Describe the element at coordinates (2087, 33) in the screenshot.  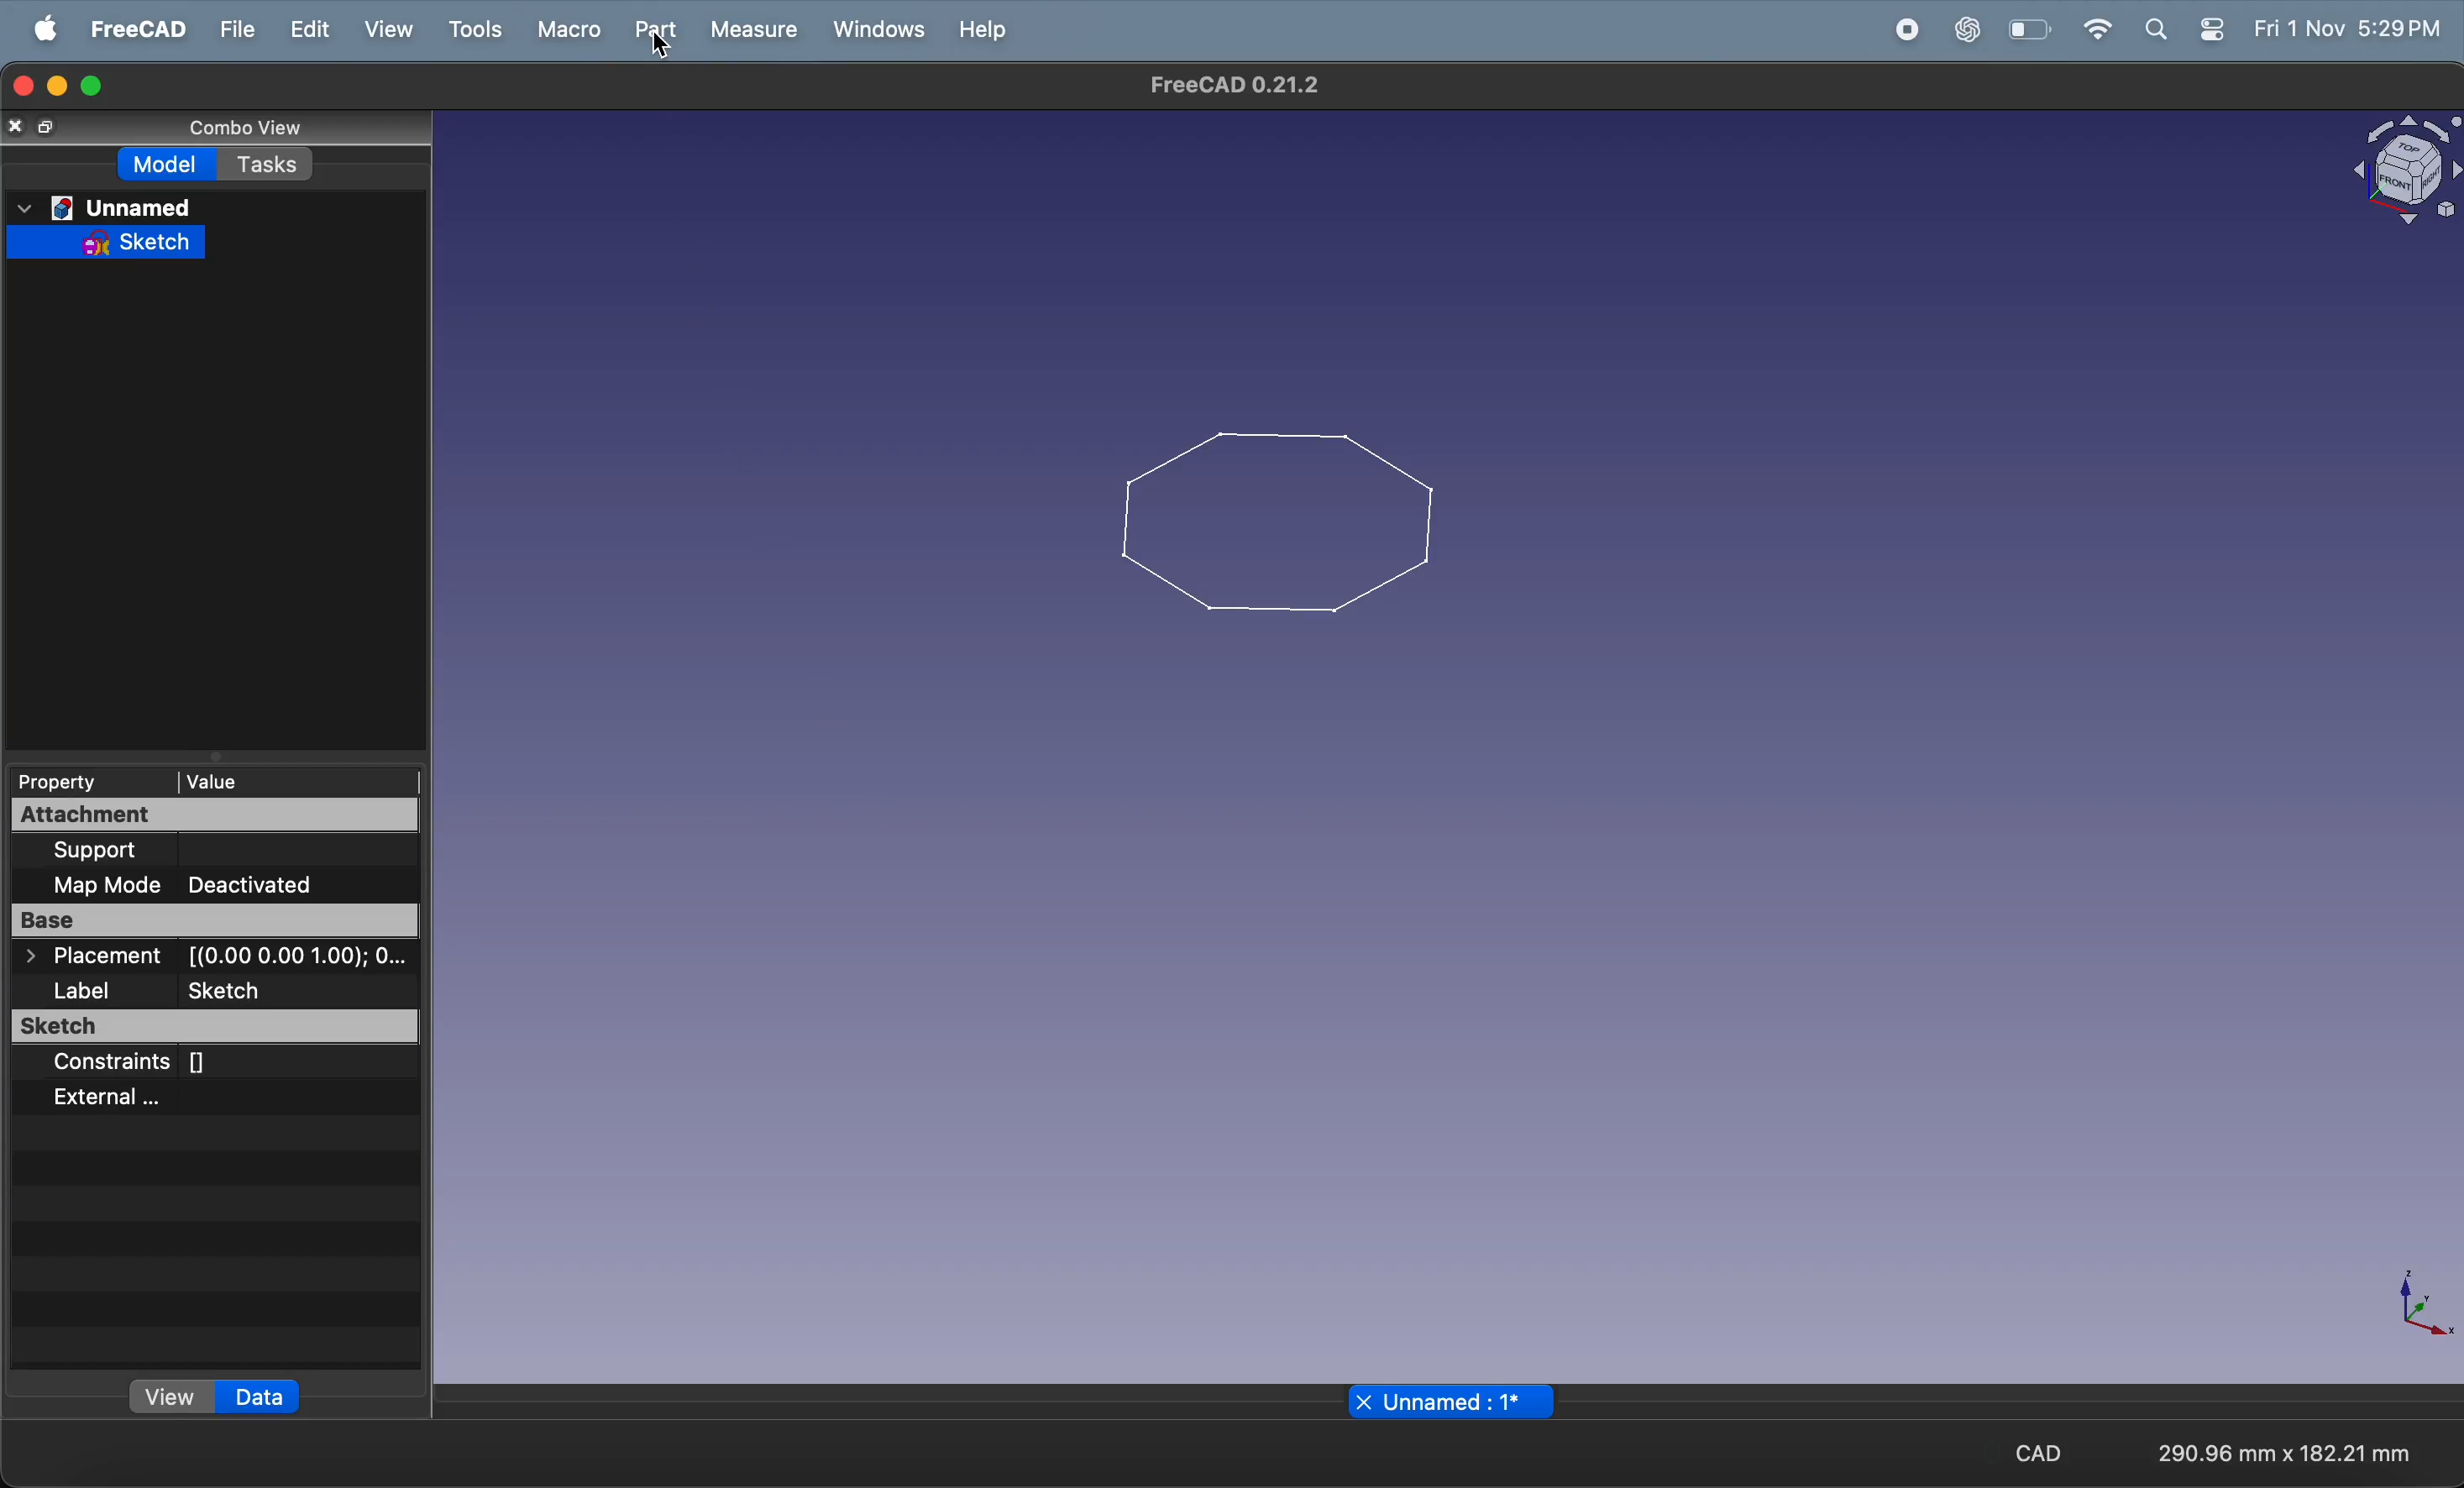
I see `wifi` at that location.